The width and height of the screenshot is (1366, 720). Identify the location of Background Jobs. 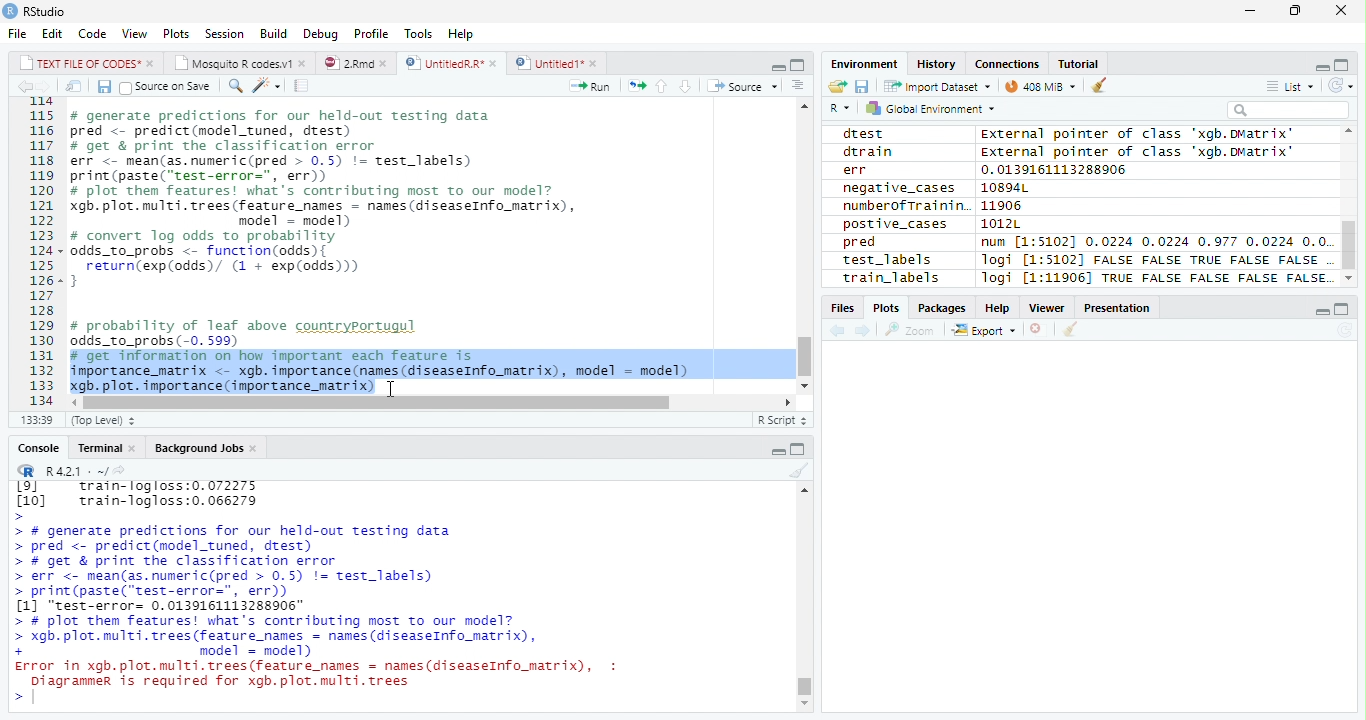
(206, 447).